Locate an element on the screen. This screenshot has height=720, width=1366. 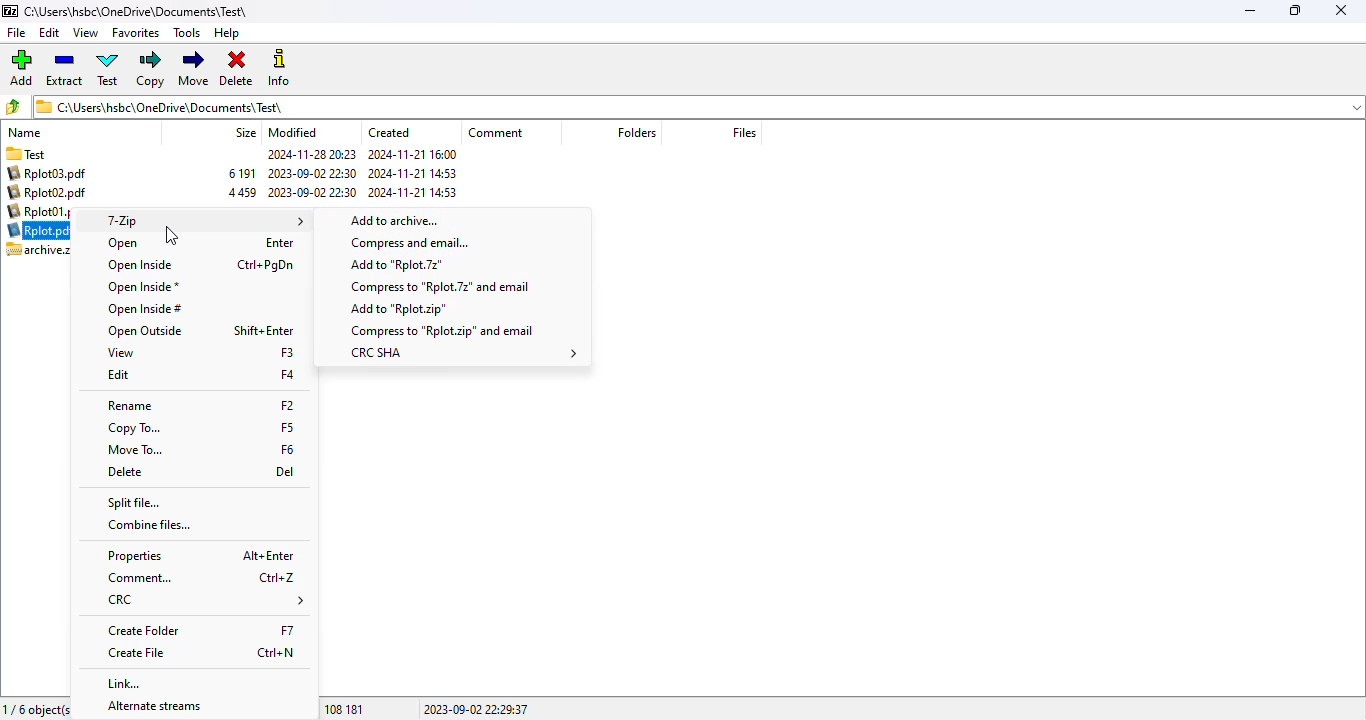
shortcut for rename is located at coordinates (288, 405).